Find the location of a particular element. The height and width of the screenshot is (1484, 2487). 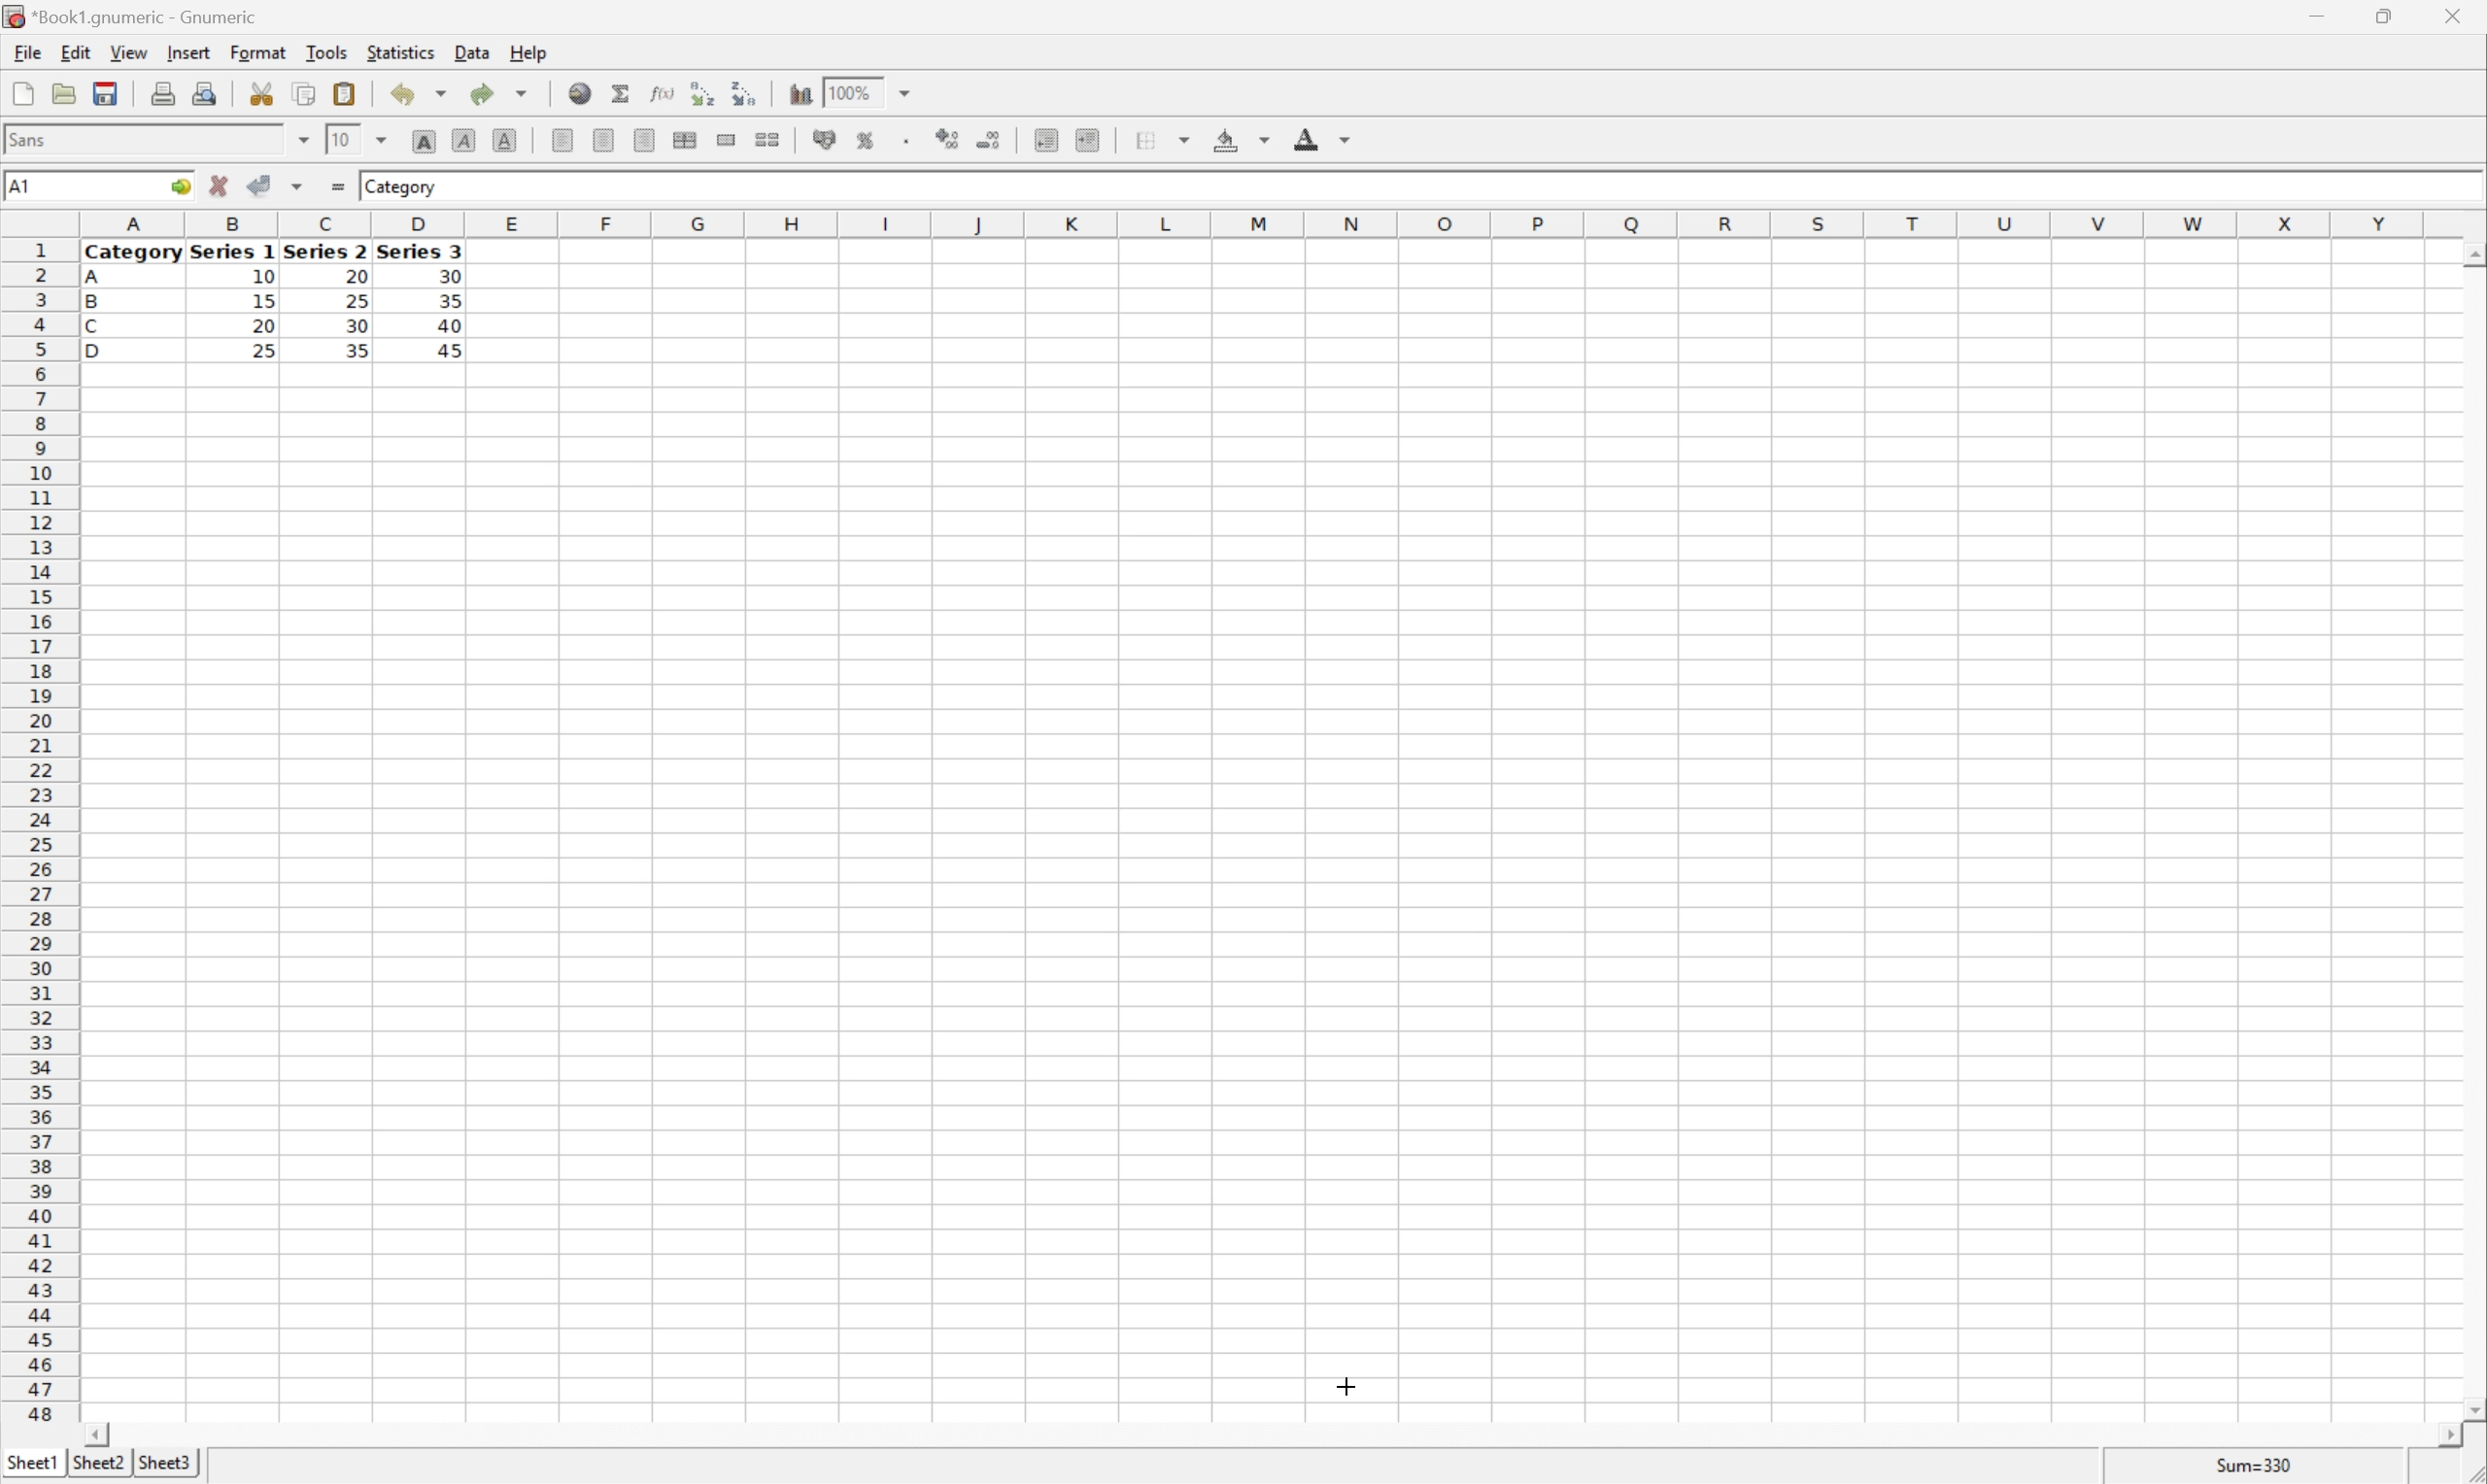

C is located at coordinates (92, 328).